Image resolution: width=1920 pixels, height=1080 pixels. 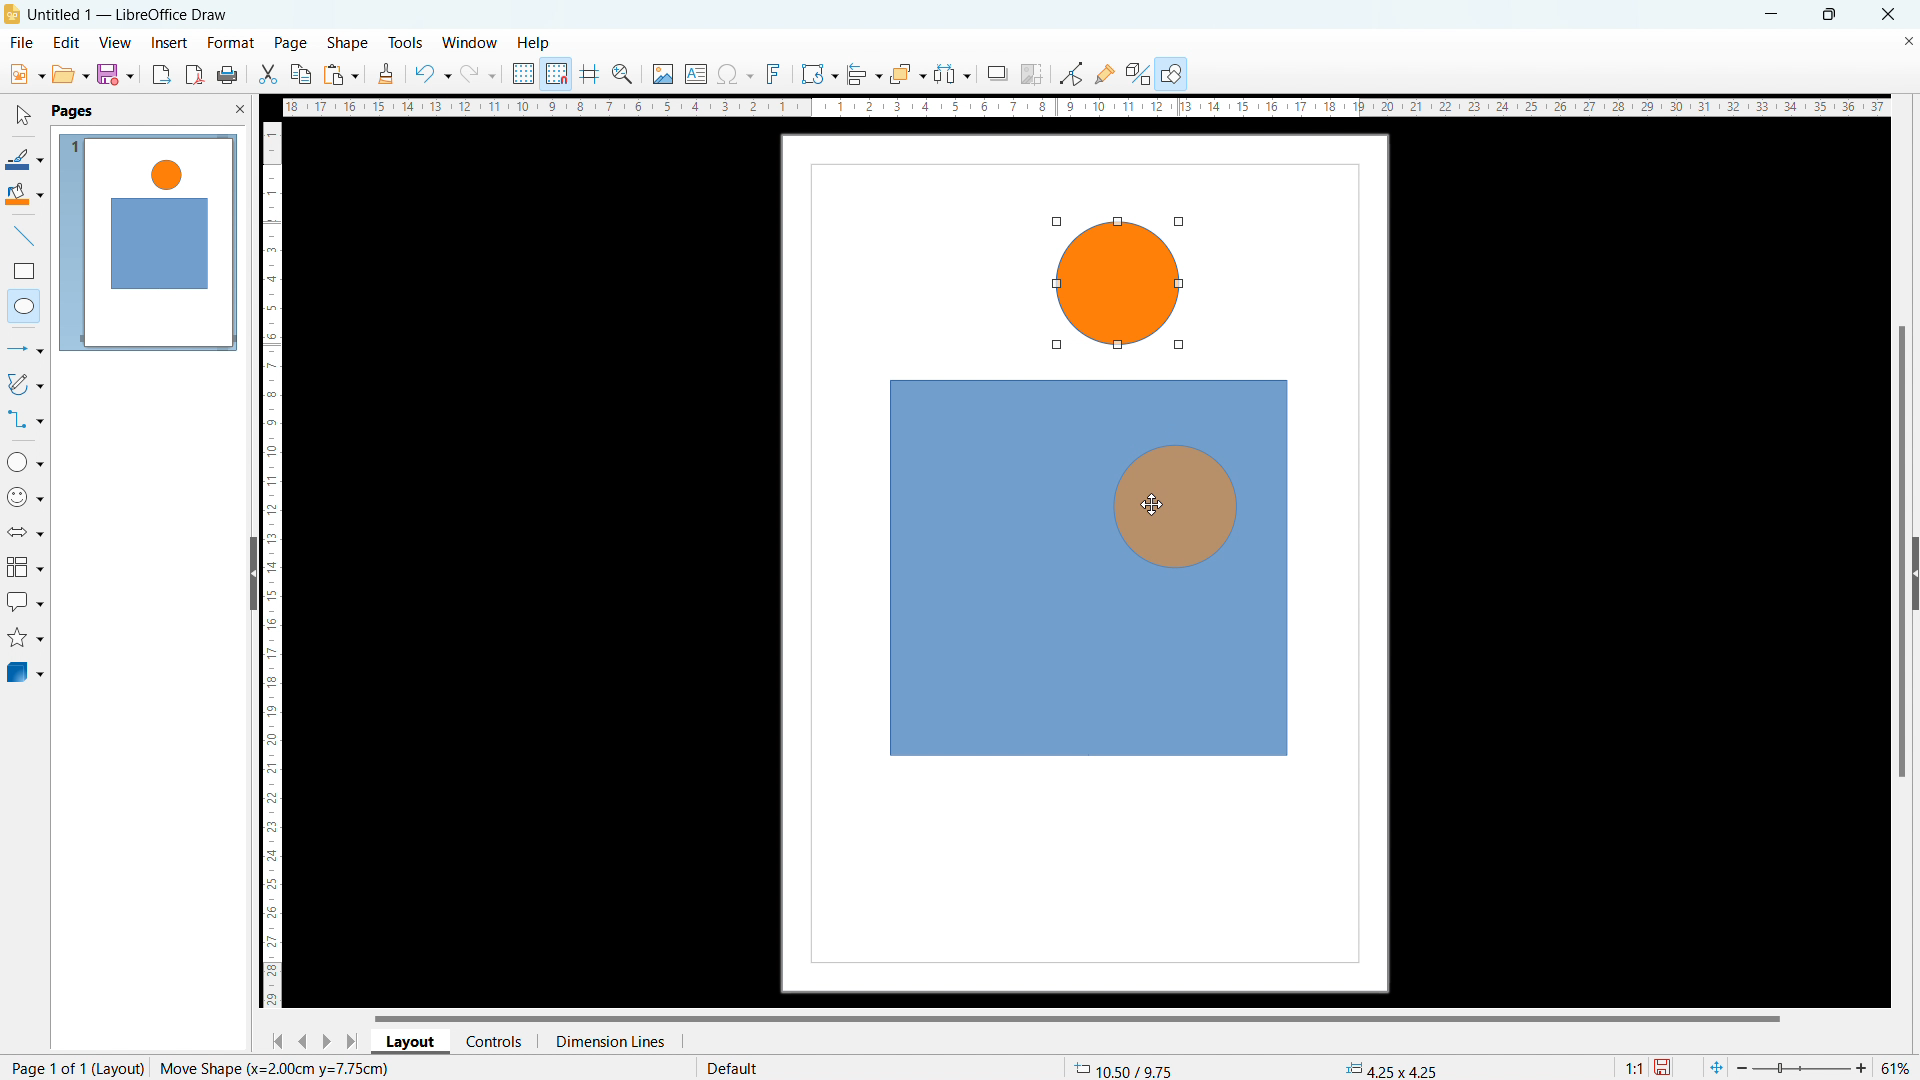 What do you see at coordinates (26, 419) in the screenshot?
I see `connectors` at bounding box center [26, 419].